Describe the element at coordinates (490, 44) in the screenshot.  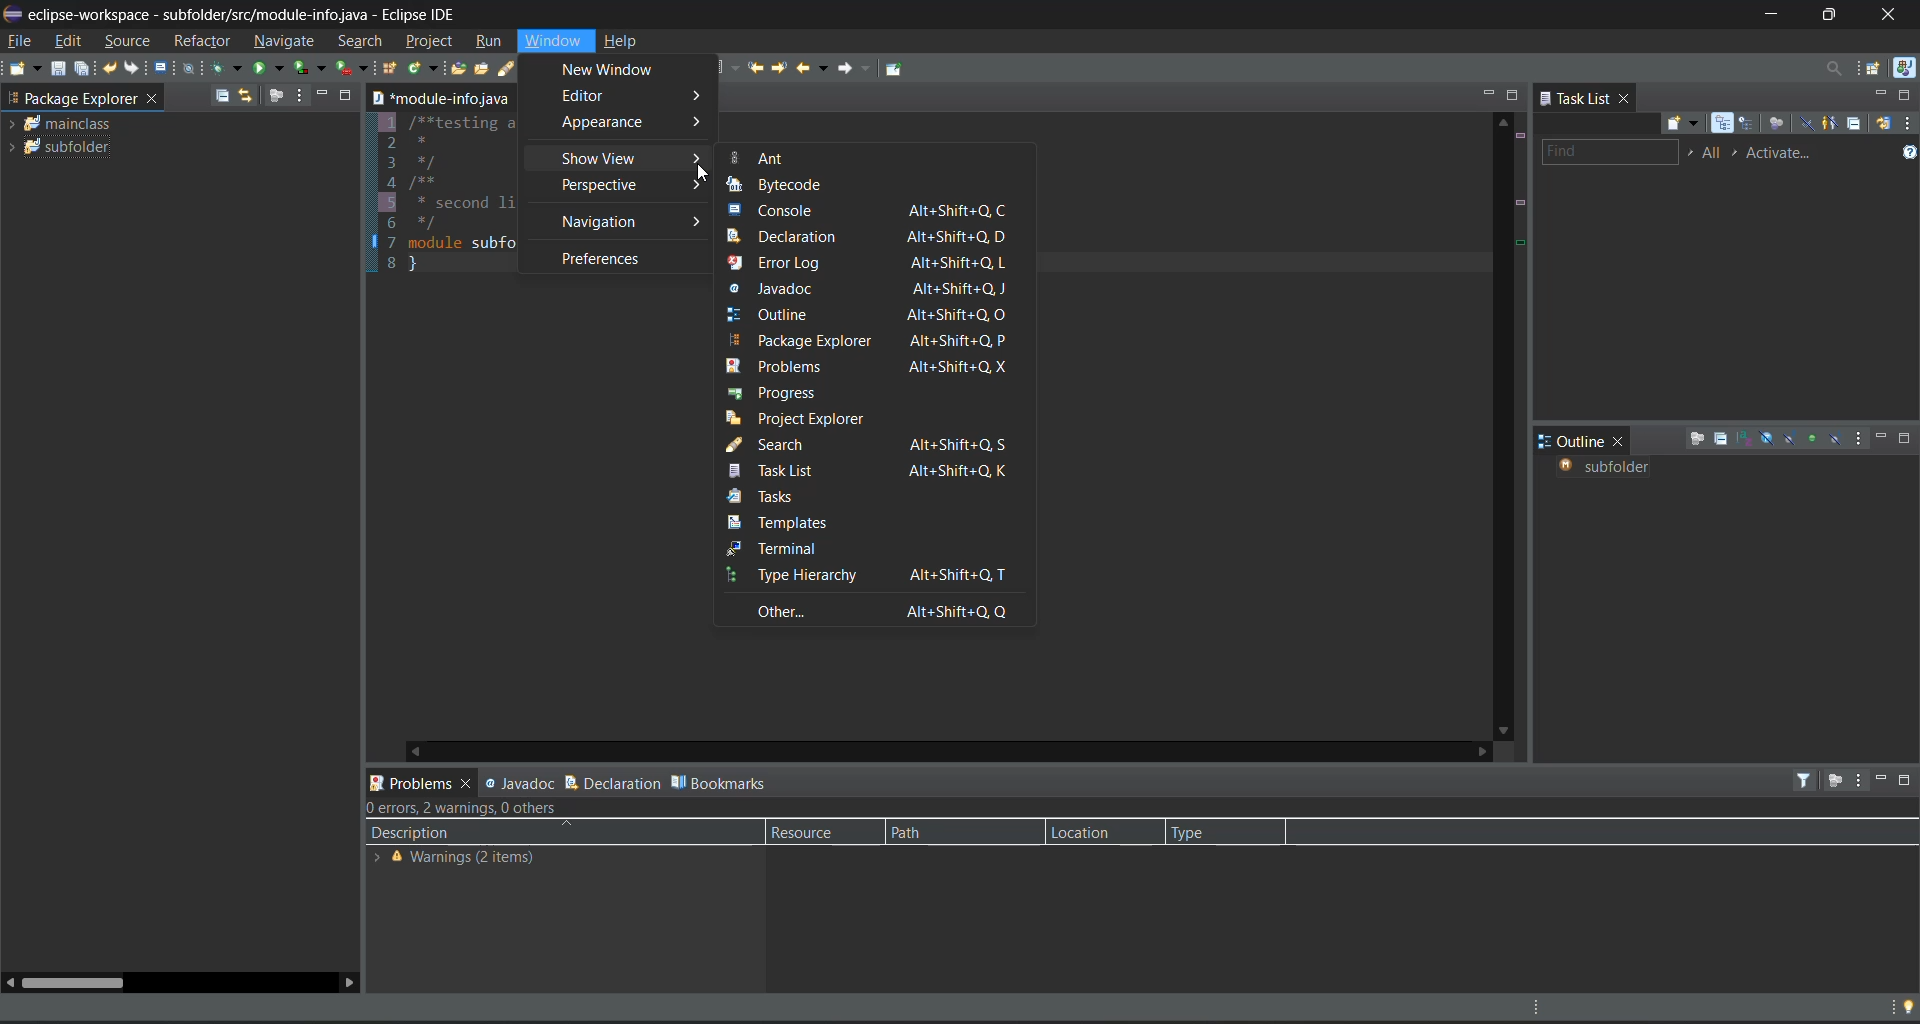
I see `run` at that location.